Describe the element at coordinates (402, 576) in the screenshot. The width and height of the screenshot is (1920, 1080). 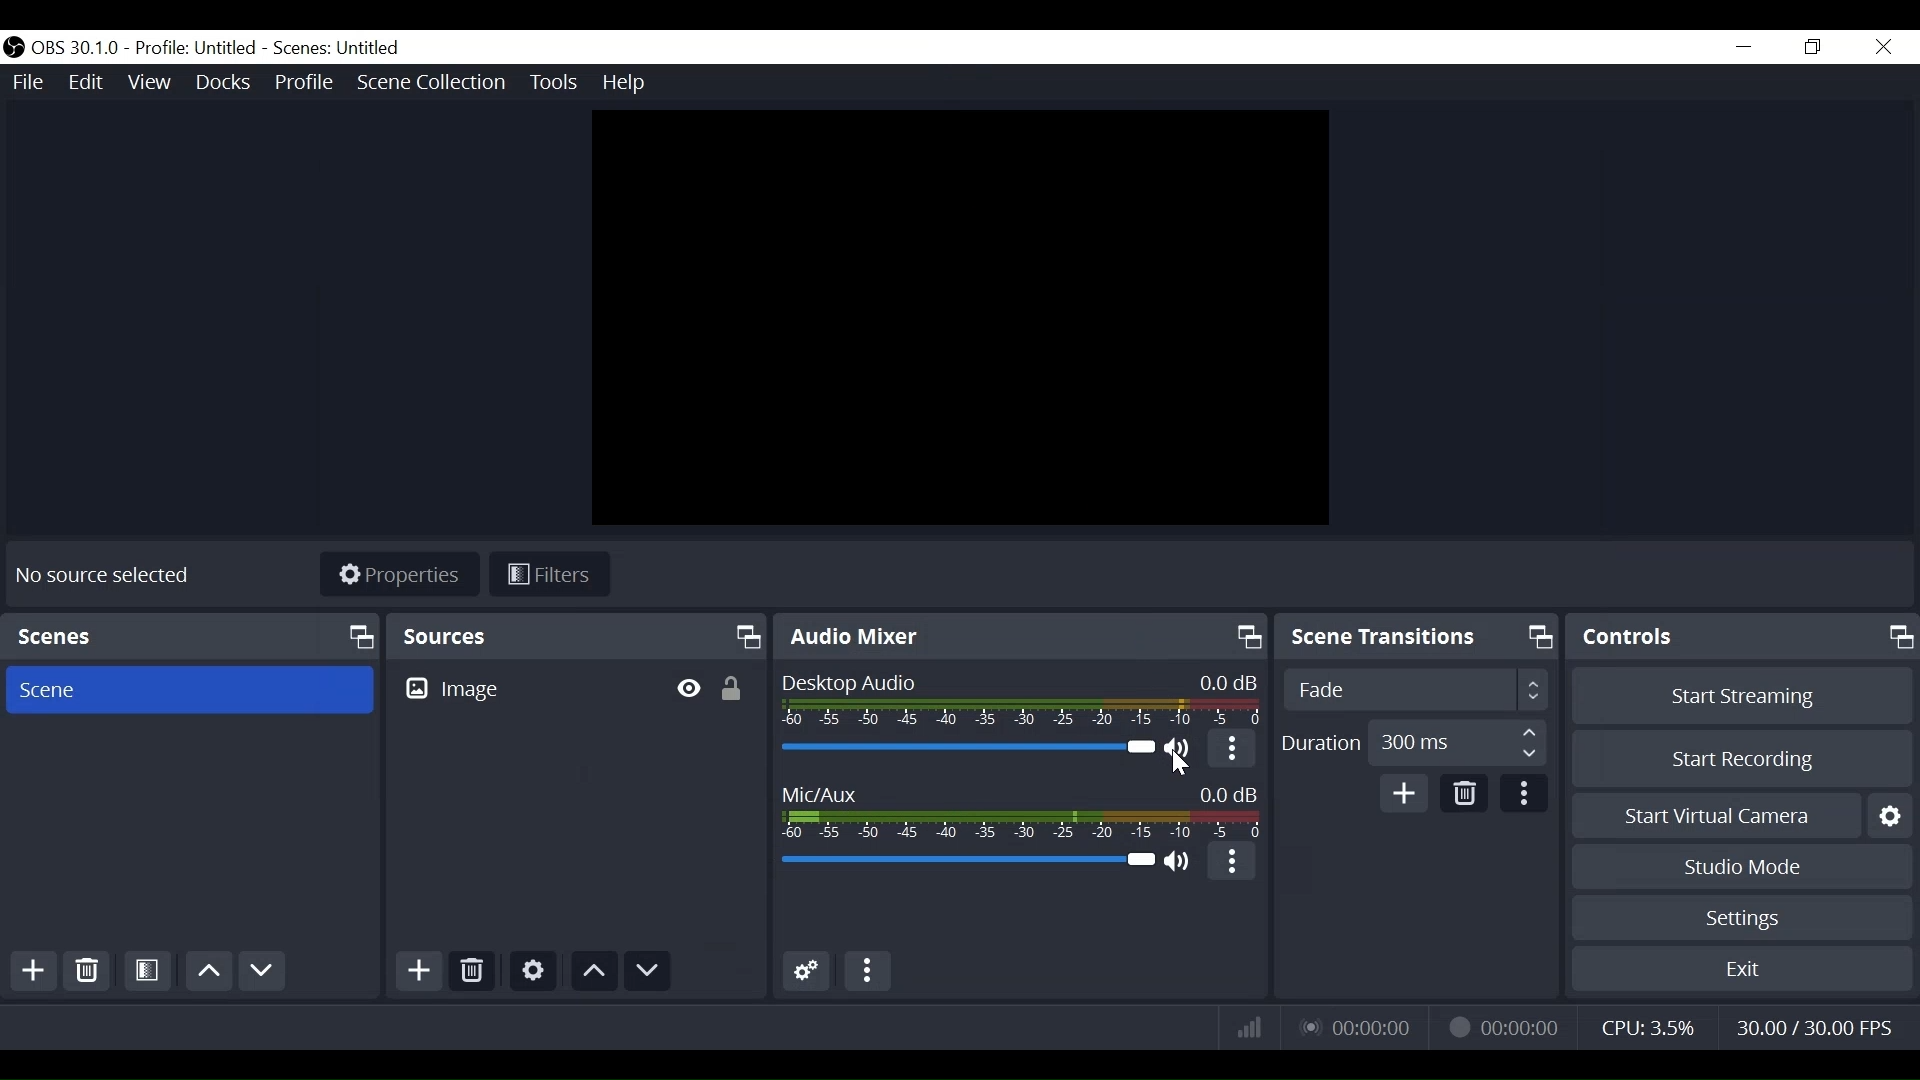
I see `Properties` at that location.